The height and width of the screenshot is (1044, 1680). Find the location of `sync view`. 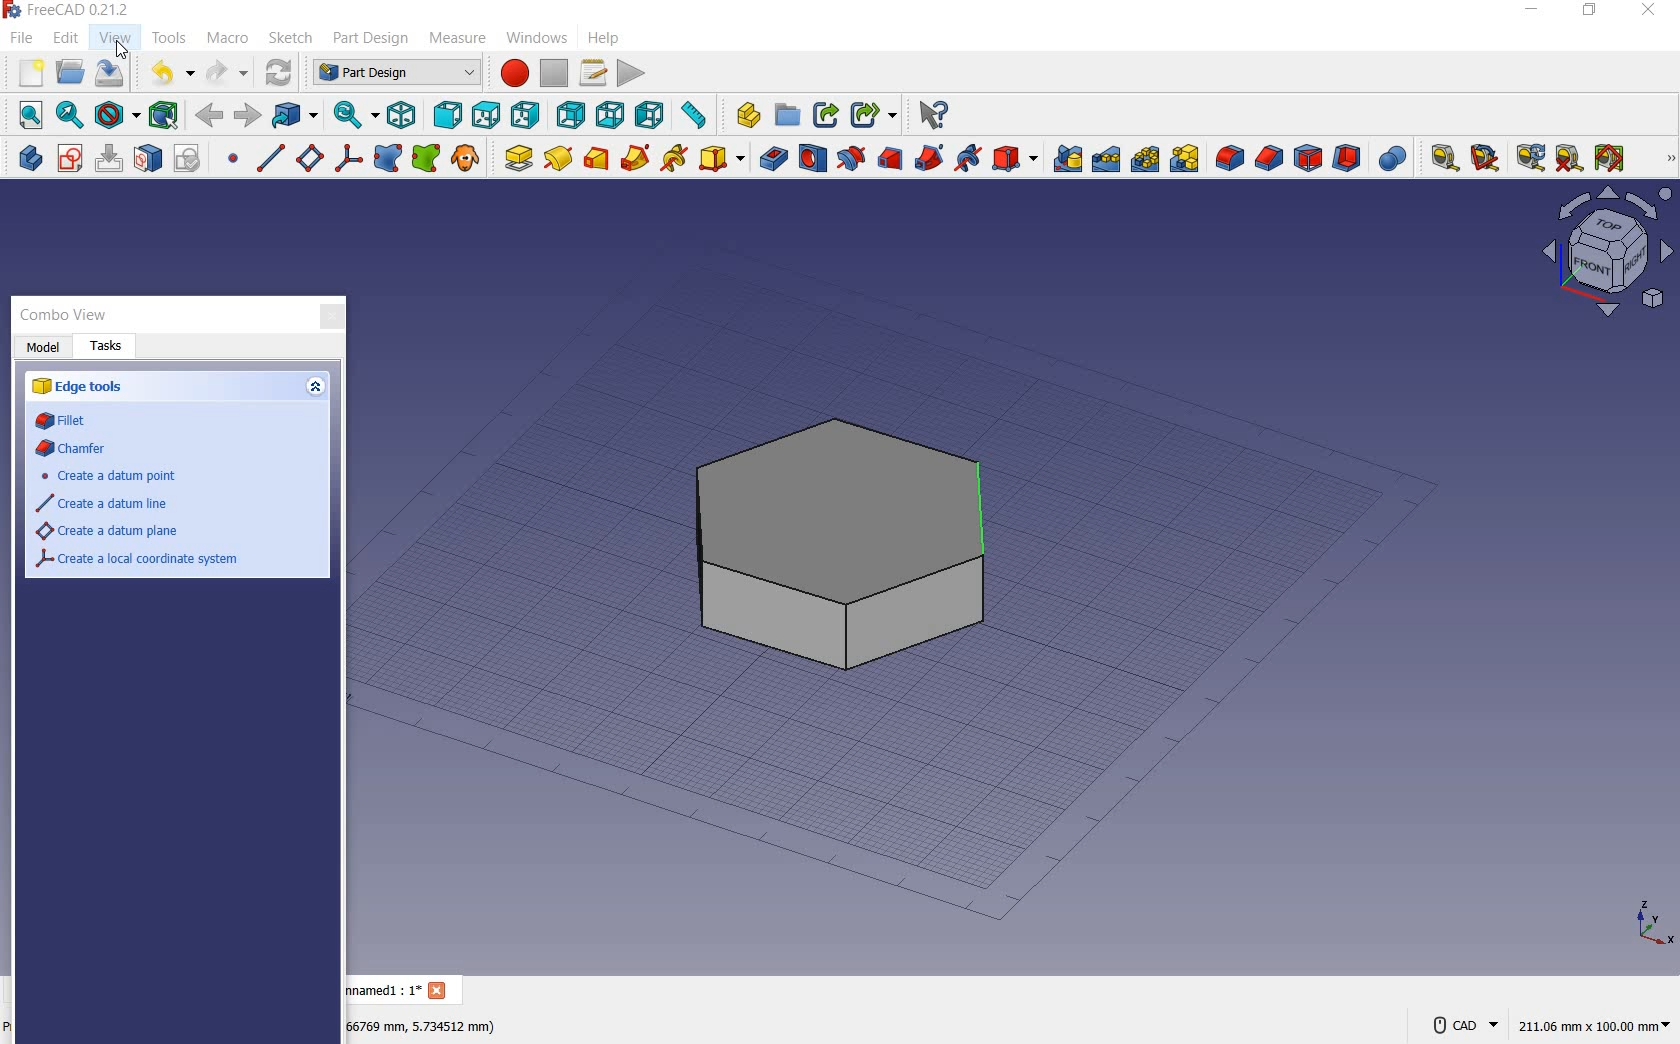

sync view is located at coordinates (354, 114).